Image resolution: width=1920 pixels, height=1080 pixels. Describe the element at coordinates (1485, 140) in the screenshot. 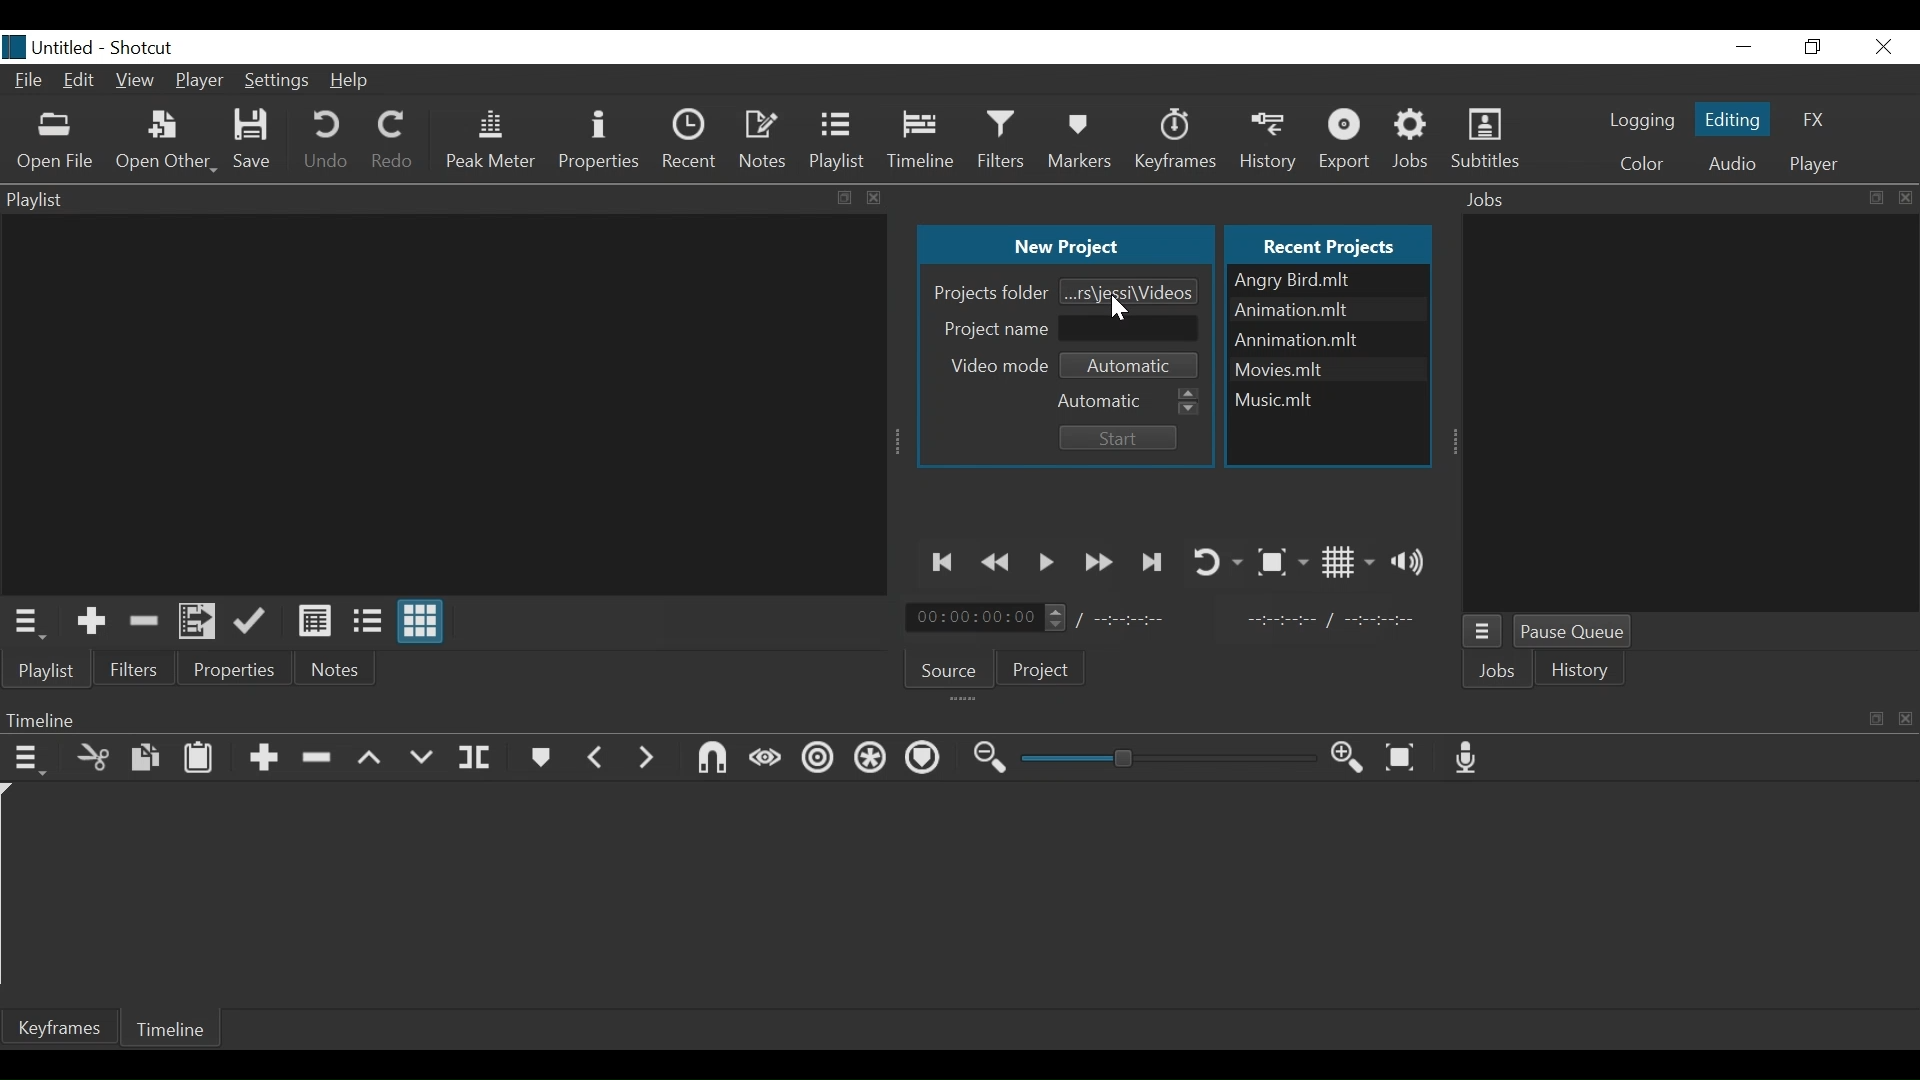

I see `Subtitles` at that location.